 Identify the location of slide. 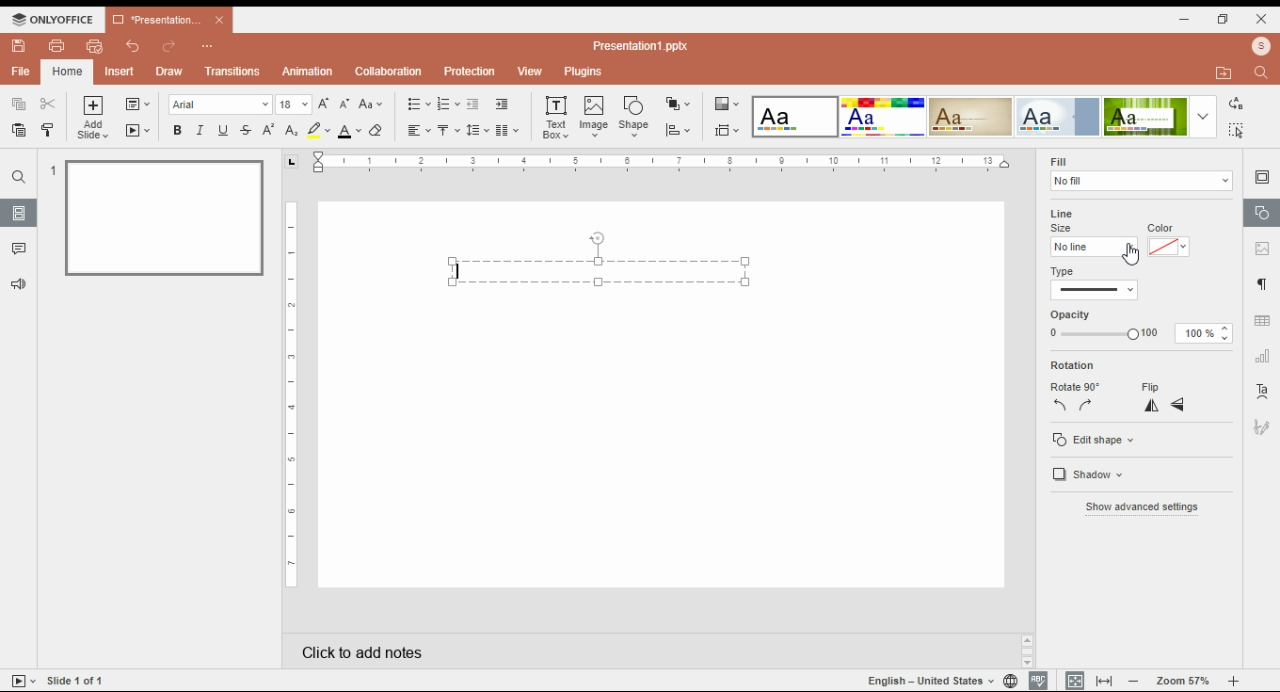
(19, 213).